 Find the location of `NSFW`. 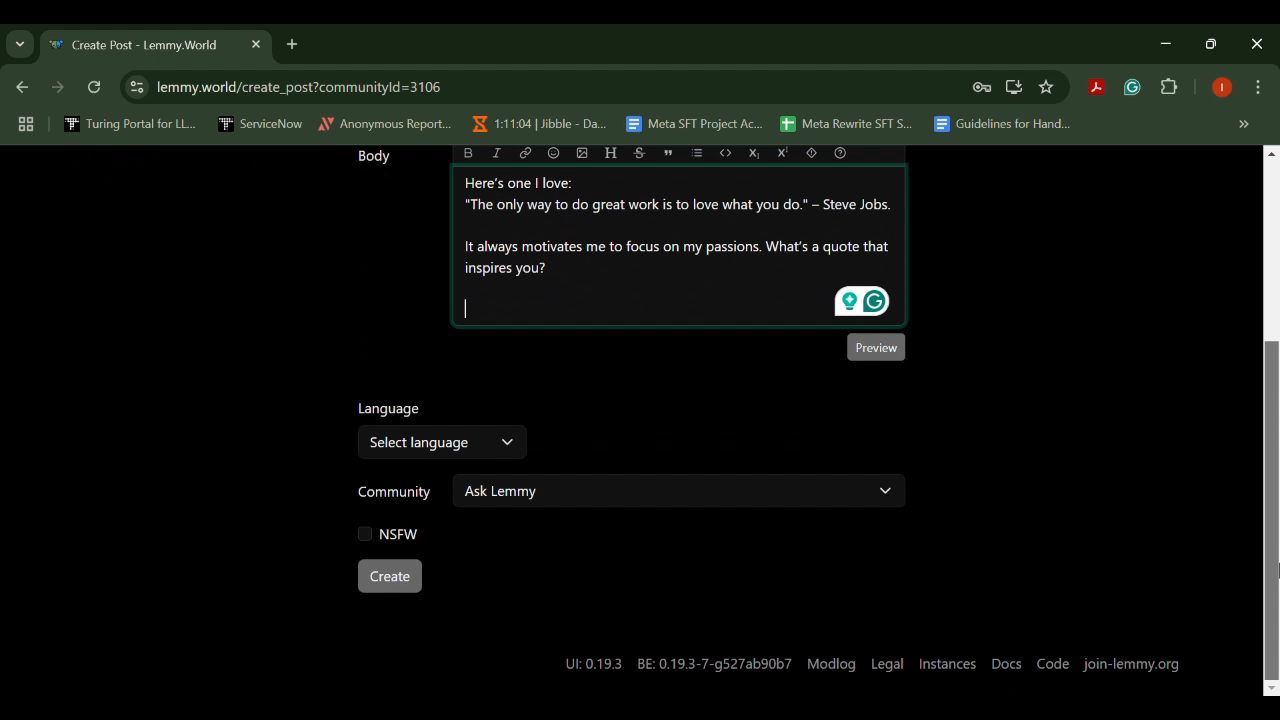

NSFW is located at coordinates (390, 533).